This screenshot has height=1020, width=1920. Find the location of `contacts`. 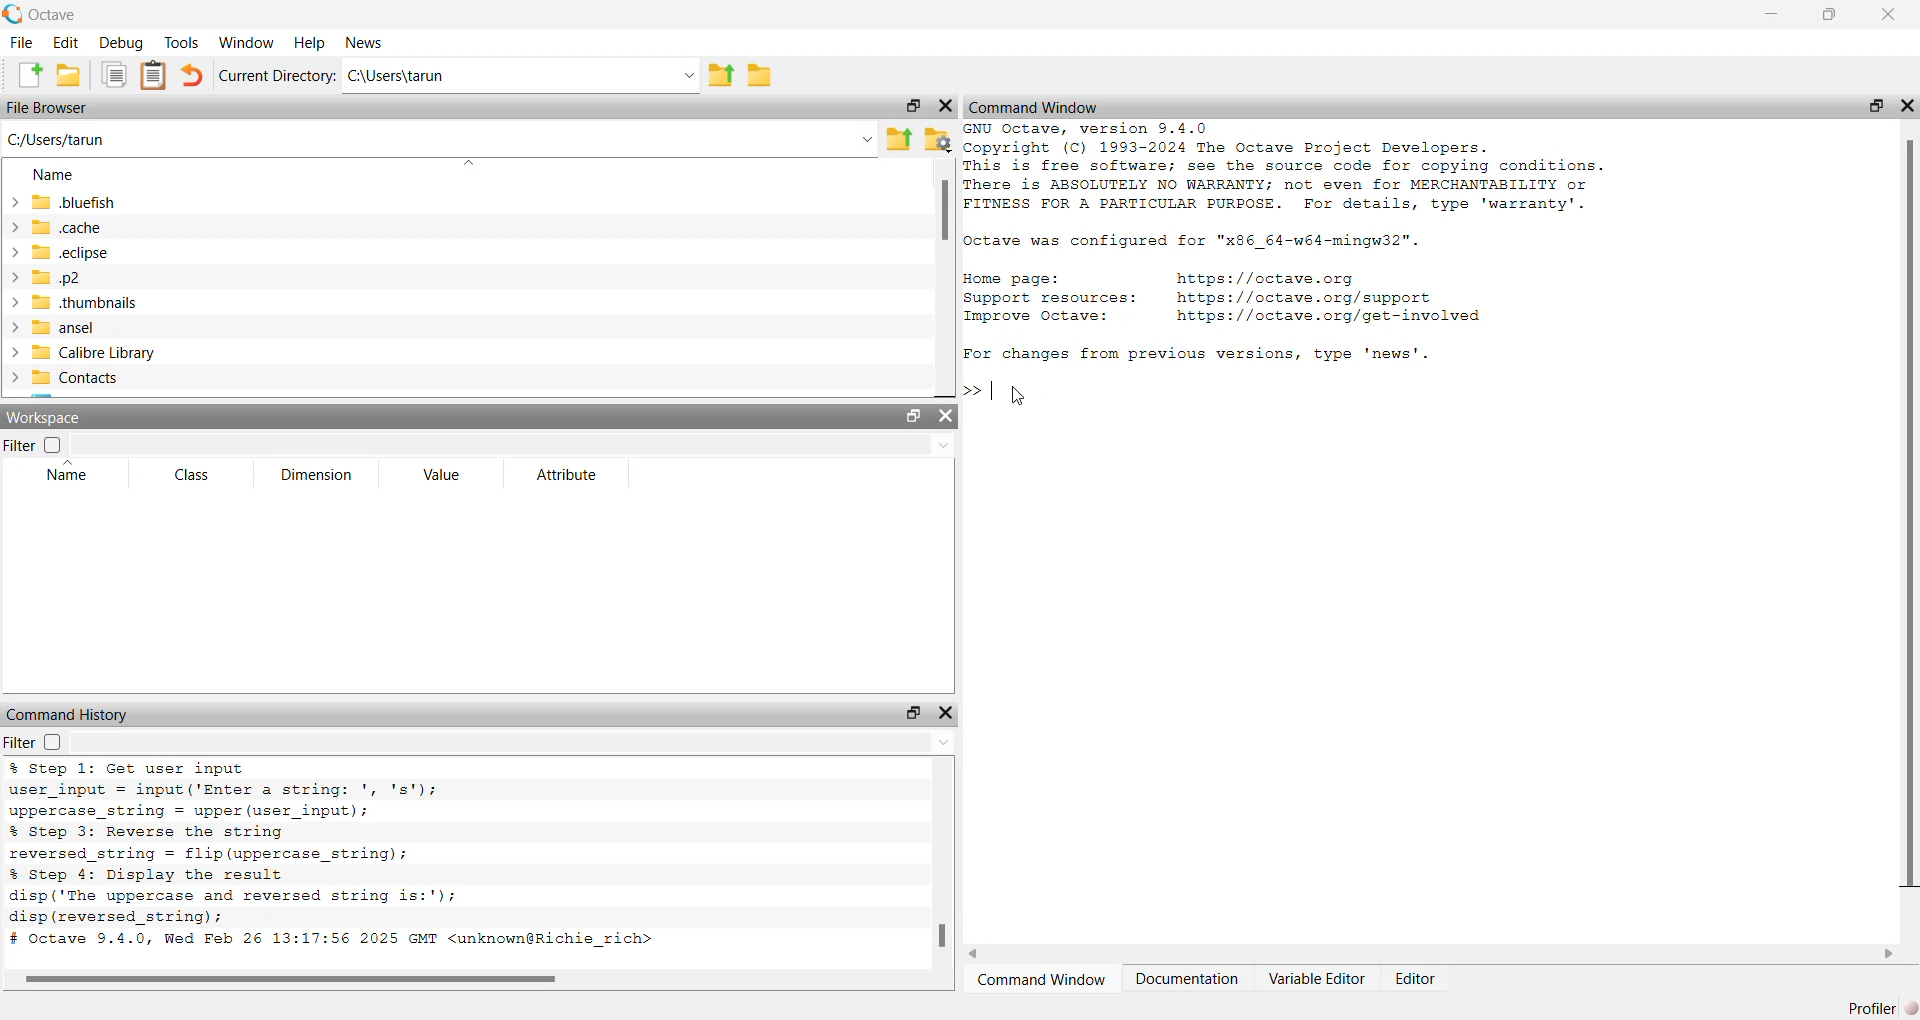

contacts is located at coordinates (88, 380).